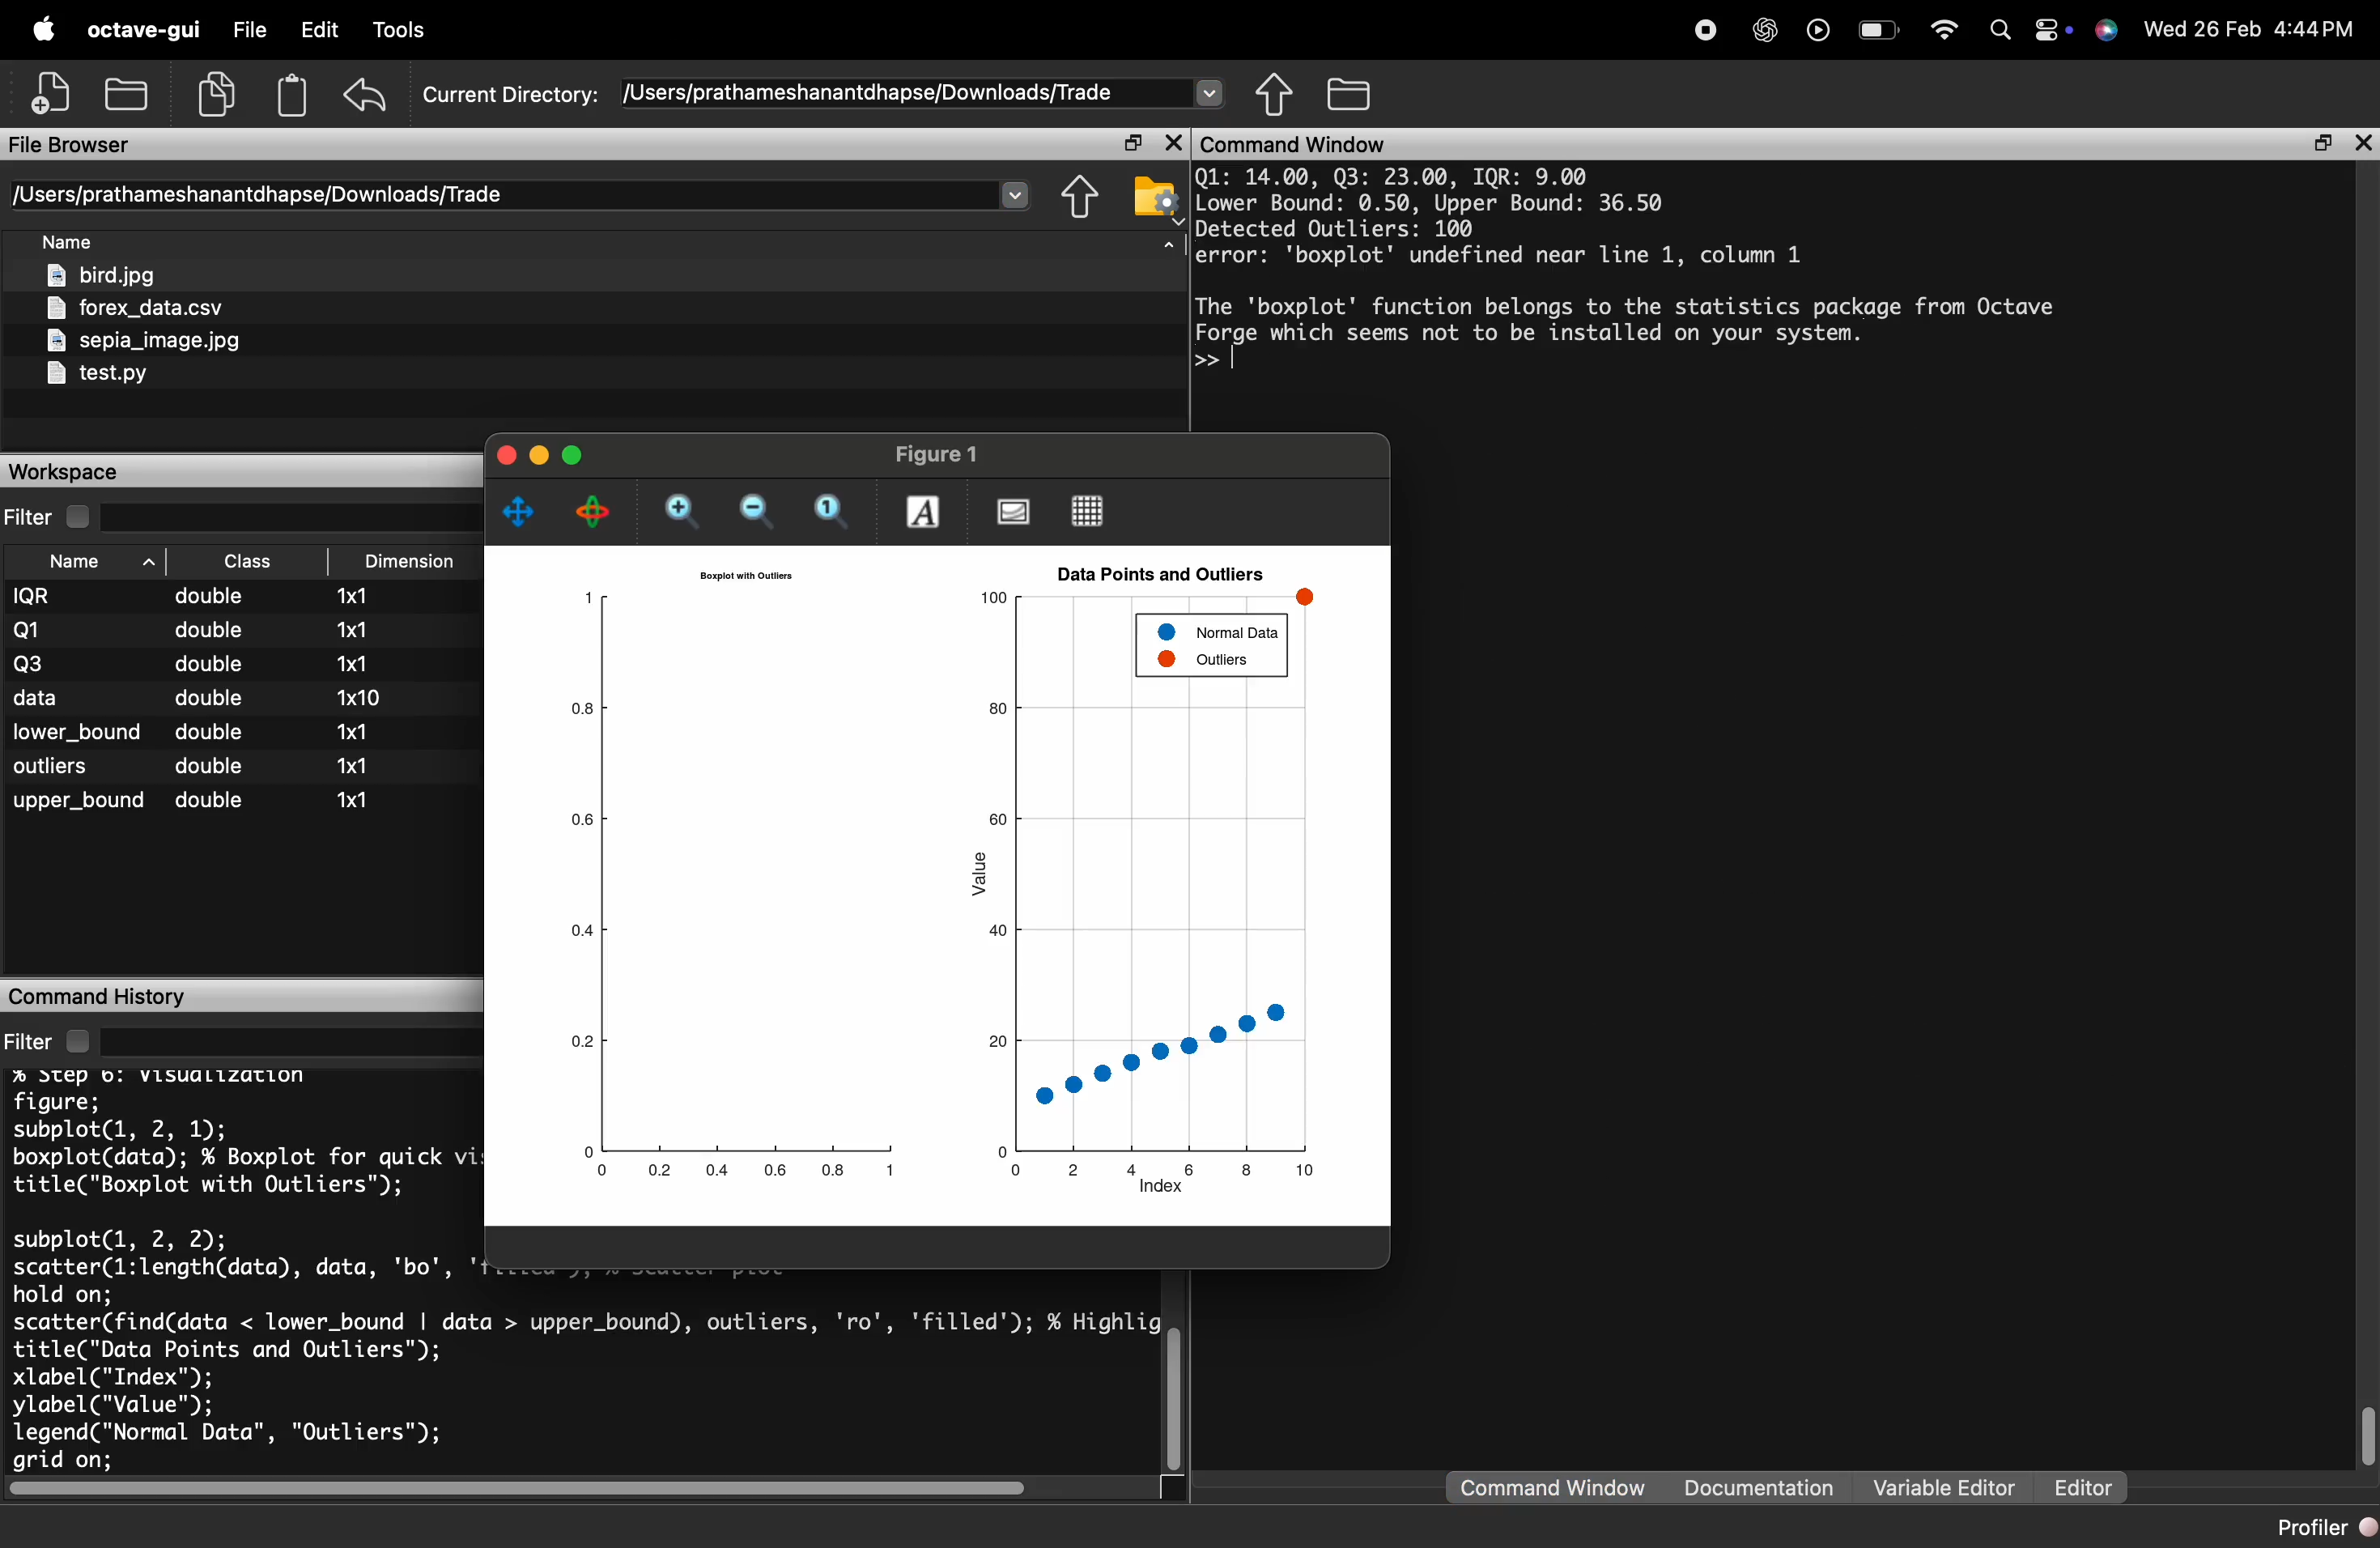 This screenshot has width=2380, height=1548. I want to click on Toggle current axes grid visibility, so click(1089, 510).